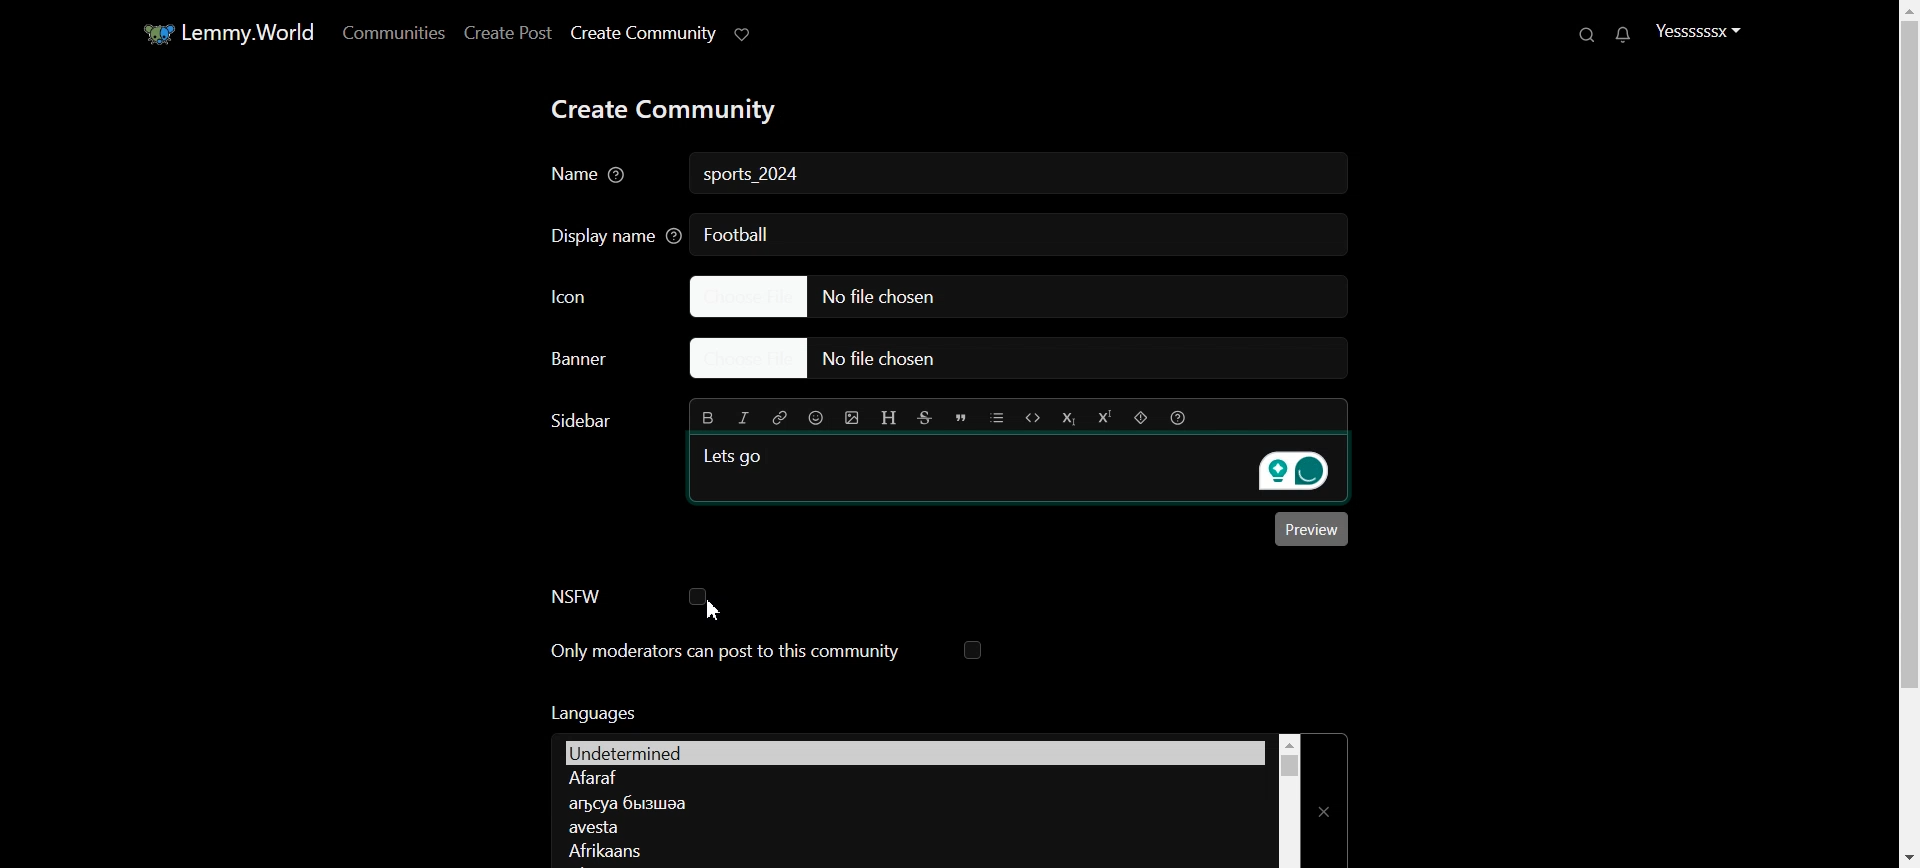 The image size is (1920, 868). What do you see at coordinates (1312, 529) in the screenshot?
I see `Preview` at bounding box center [1312, 529].